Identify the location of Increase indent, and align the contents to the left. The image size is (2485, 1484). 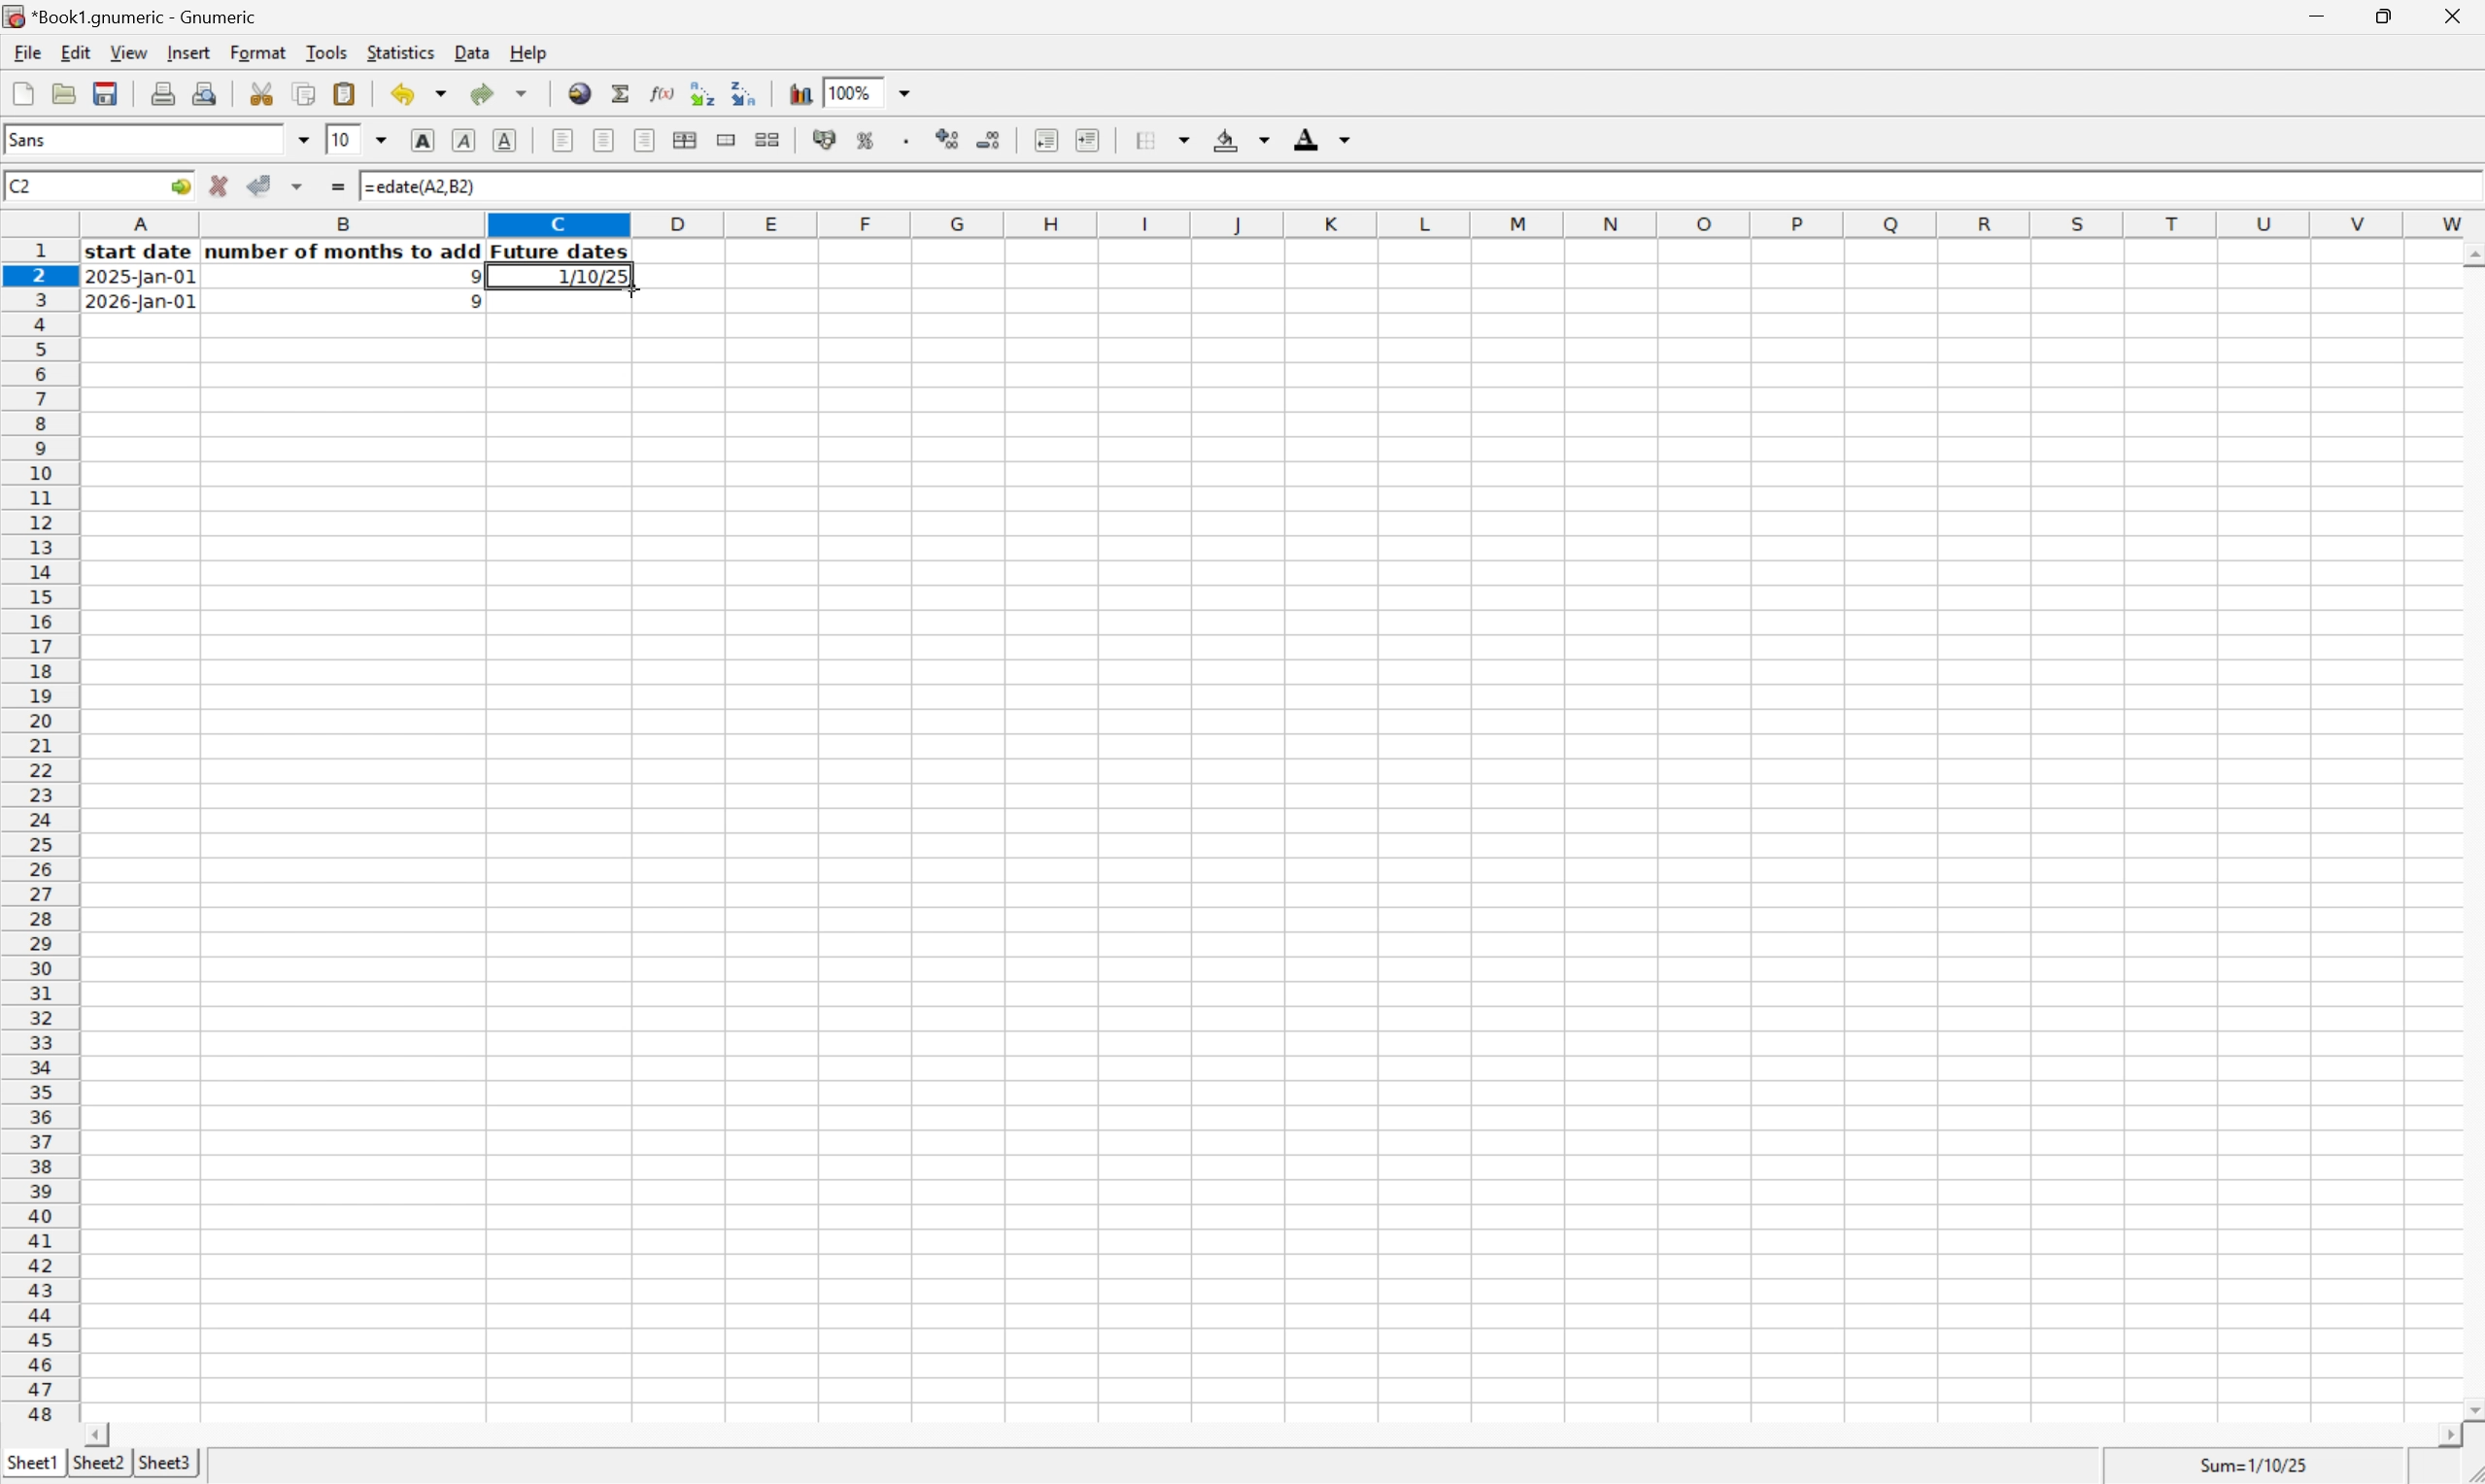
(1087, 139).